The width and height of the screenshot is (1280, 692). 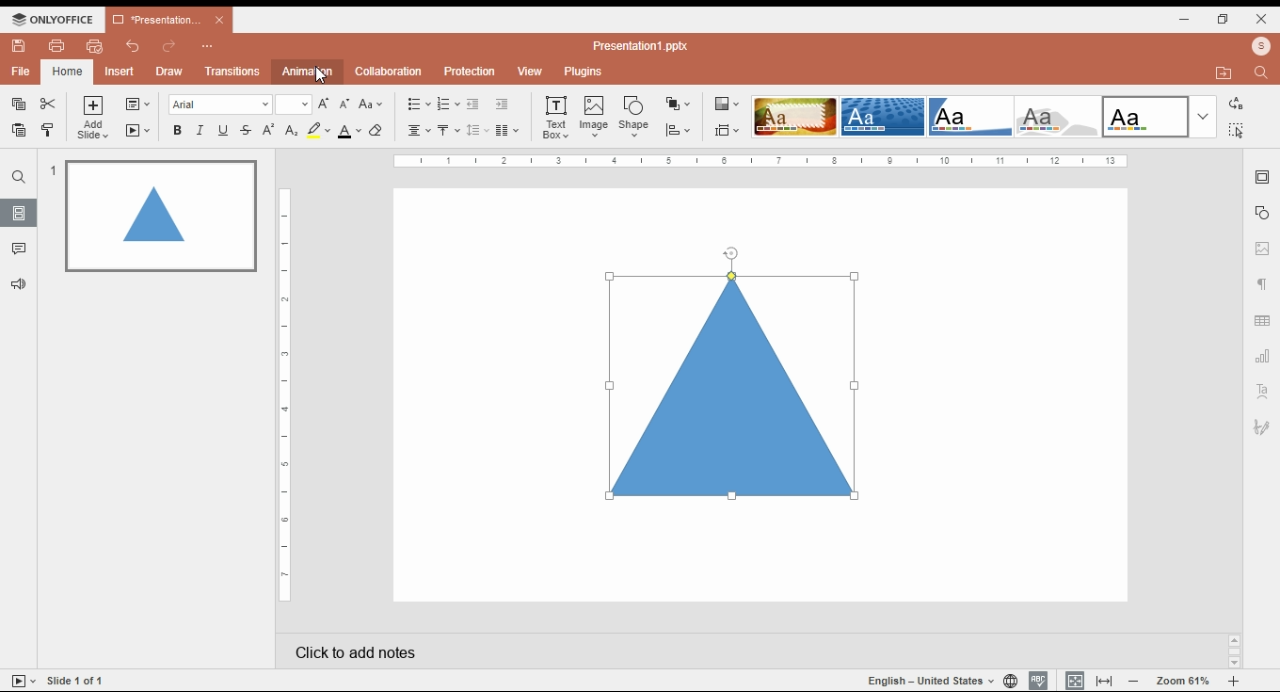 What do you see at coordinates (1203, 118) in the screenshot?
I see `more color themes` at bounding box center [1203, 118].